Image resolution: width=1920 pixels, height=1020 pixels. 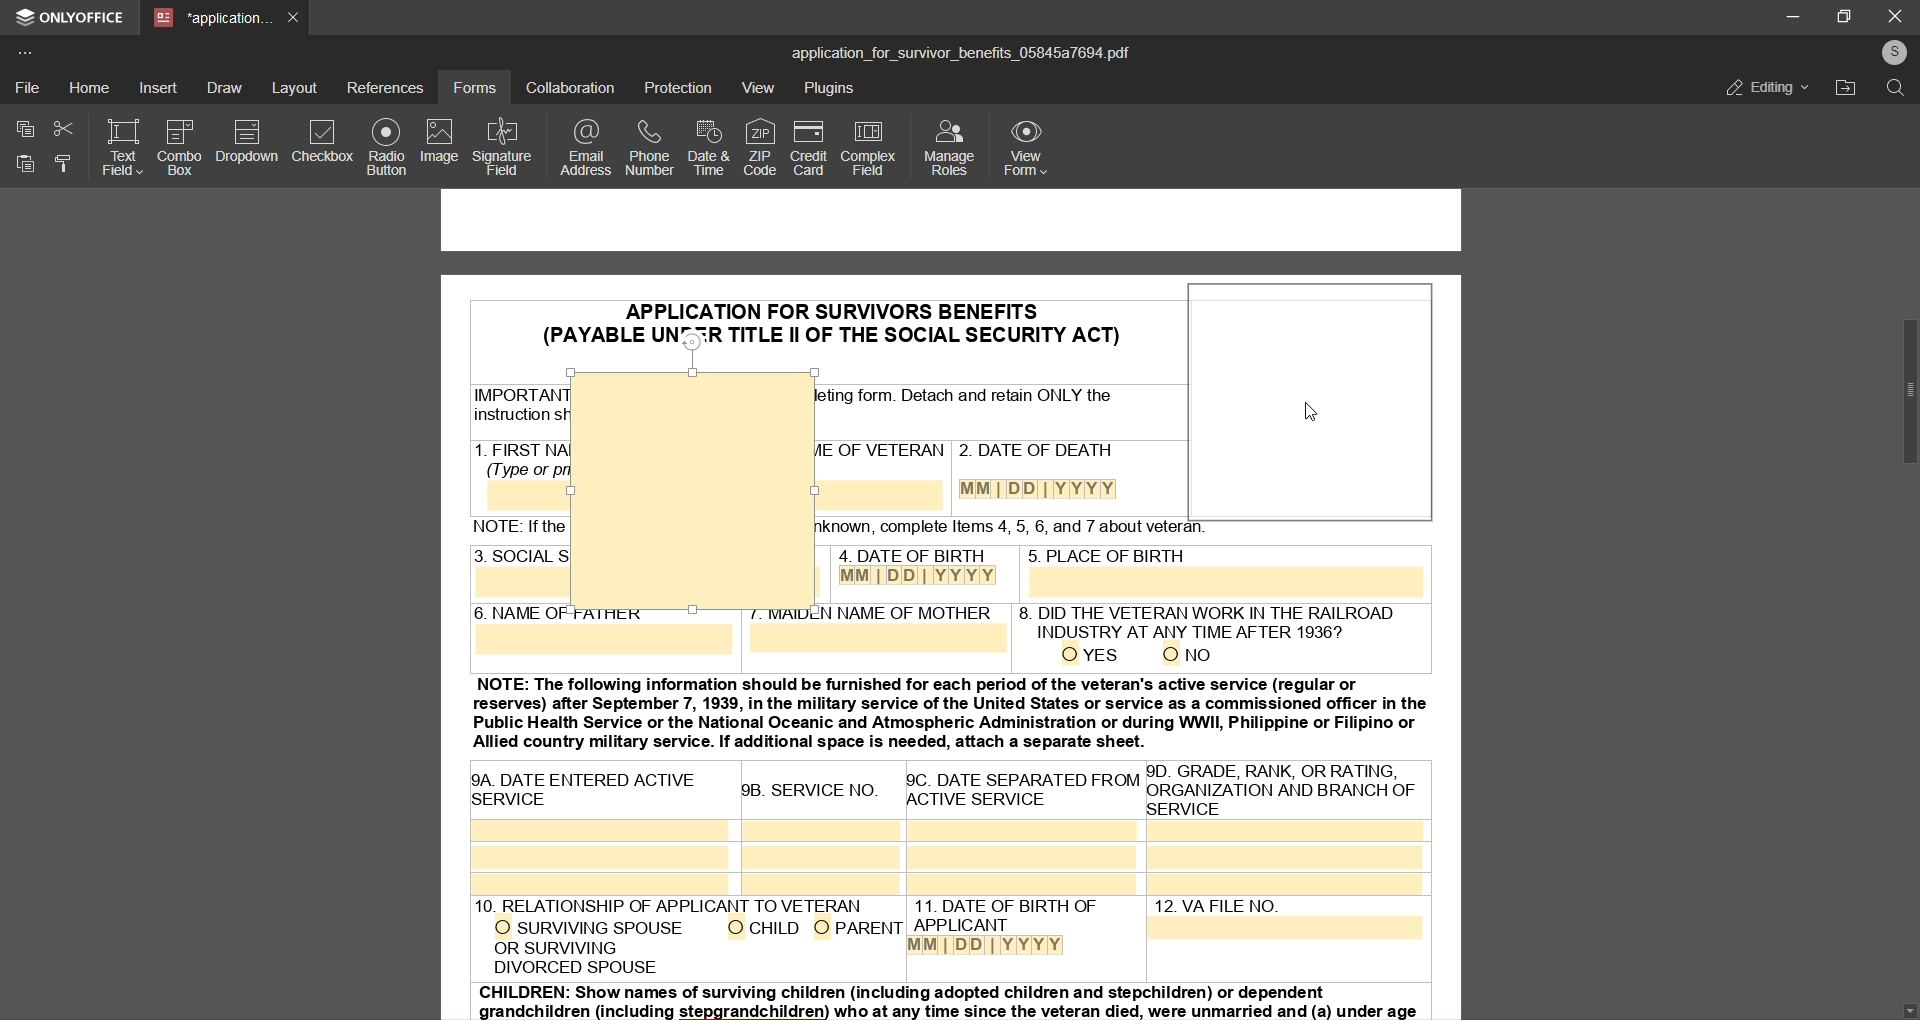 What do you see at coordinates (385, 148) in the screenshot?
I see `radio button` at bounding box center [385, 148].